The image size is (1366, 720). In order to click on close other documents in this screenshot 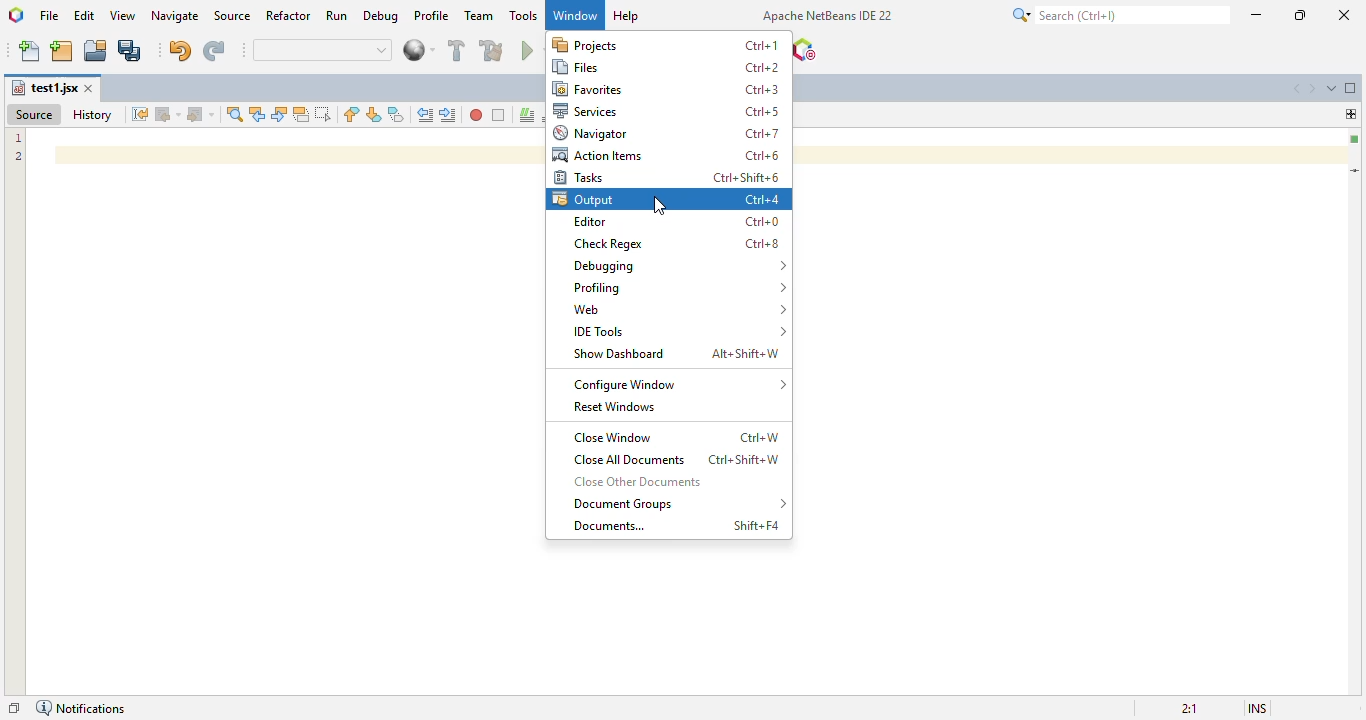, I will do `click(638, 481)`.